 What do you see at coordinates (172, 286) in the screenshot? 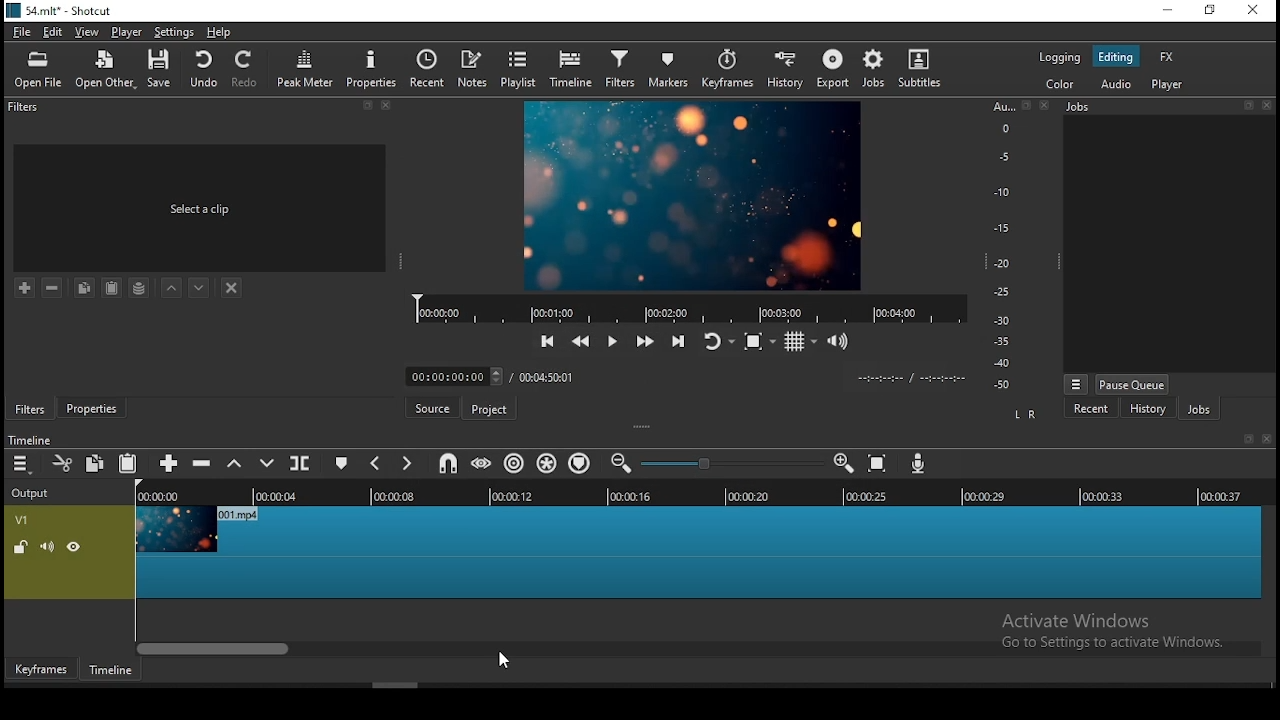
I see `move filter up` at bounding box center [172, 286].